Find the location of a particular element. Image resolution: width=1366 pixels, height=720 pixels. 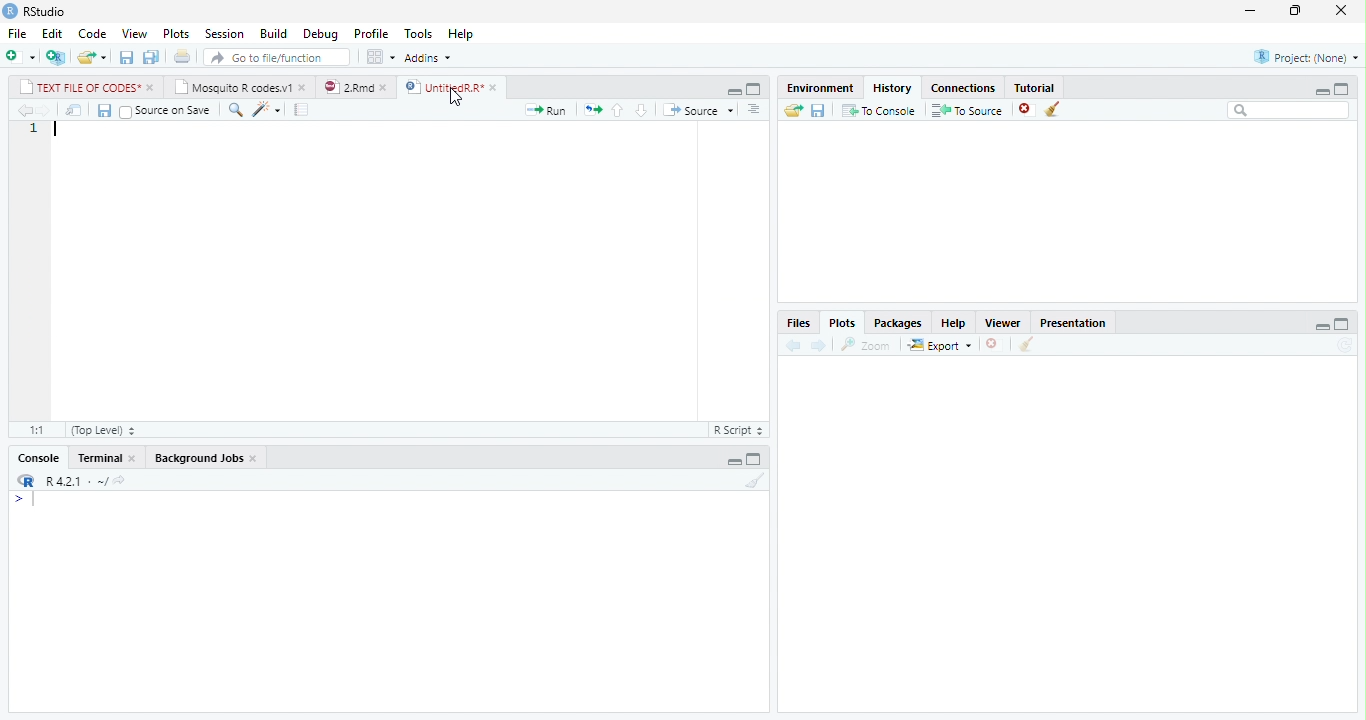

save is located at coordinates (819, 111).